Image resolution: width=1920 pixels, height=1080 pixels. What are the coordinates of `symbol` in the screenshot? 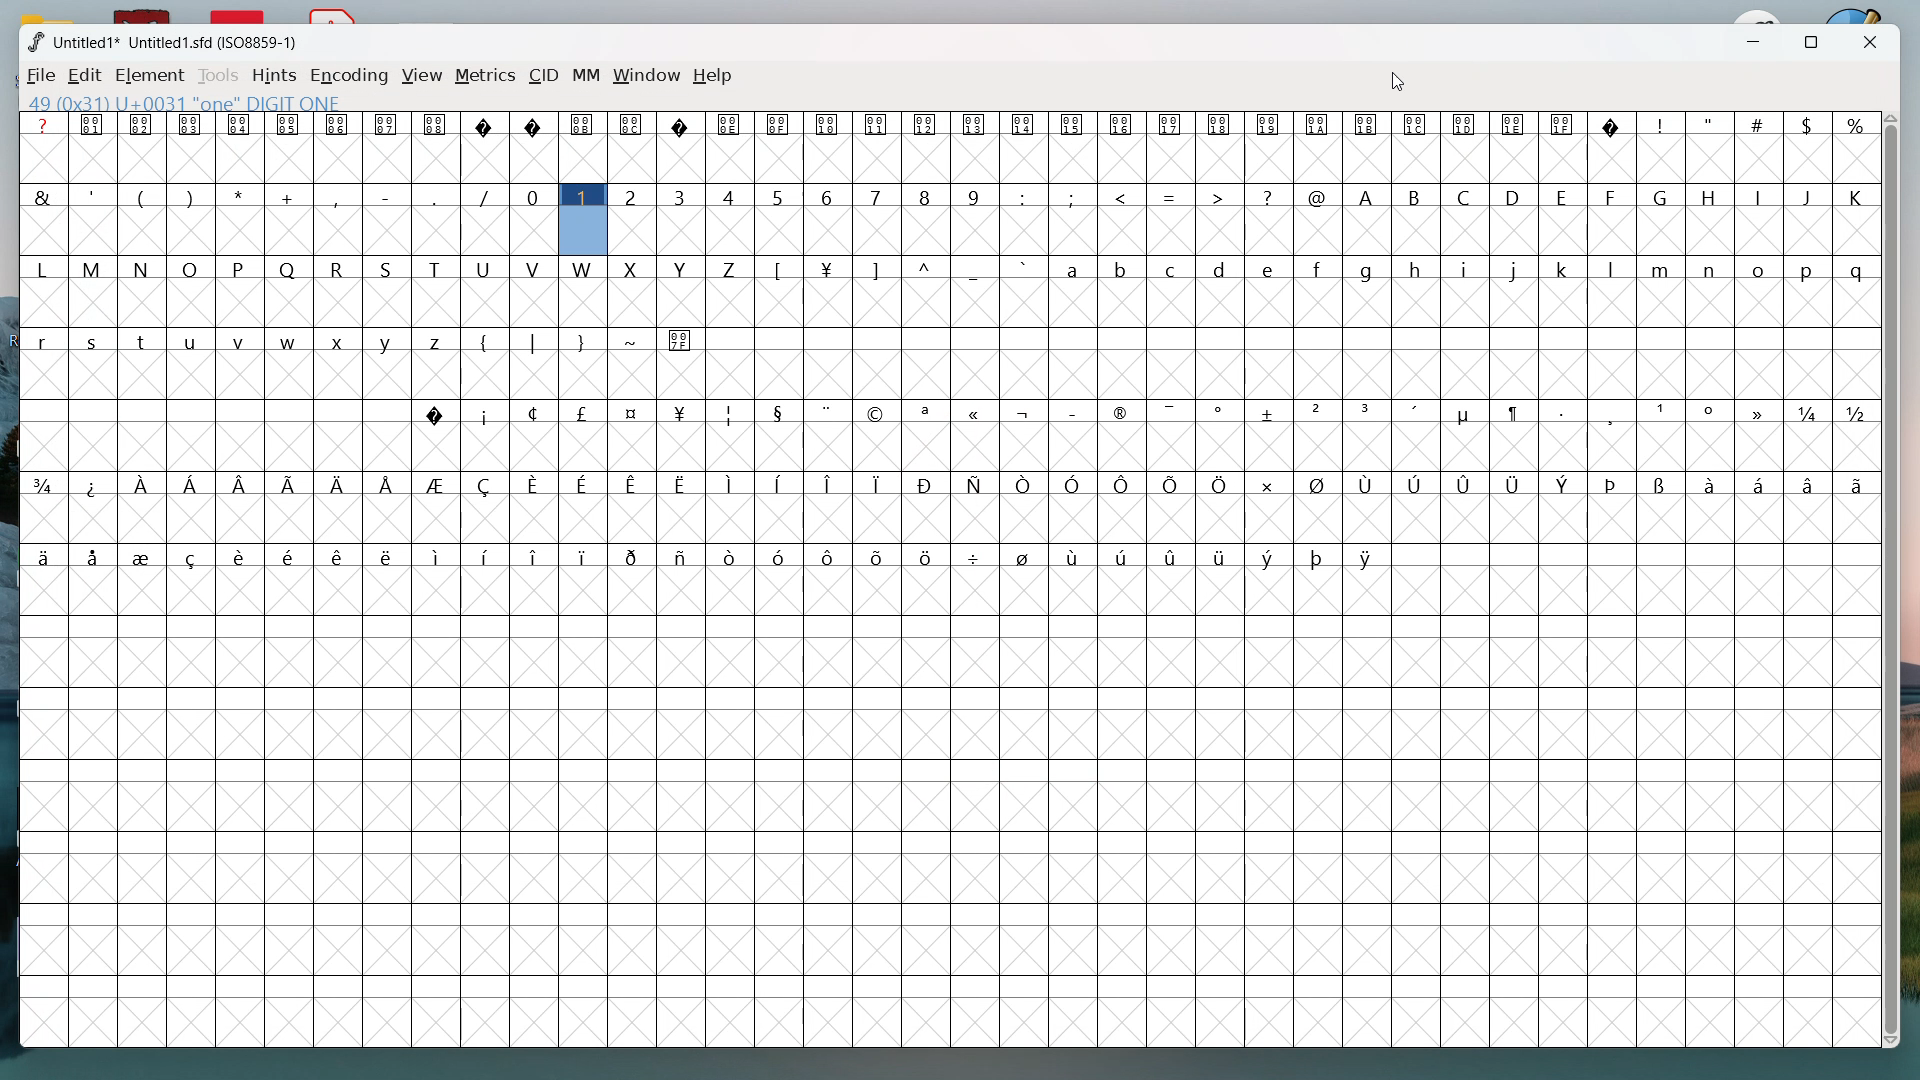 It's located at (41, 557).